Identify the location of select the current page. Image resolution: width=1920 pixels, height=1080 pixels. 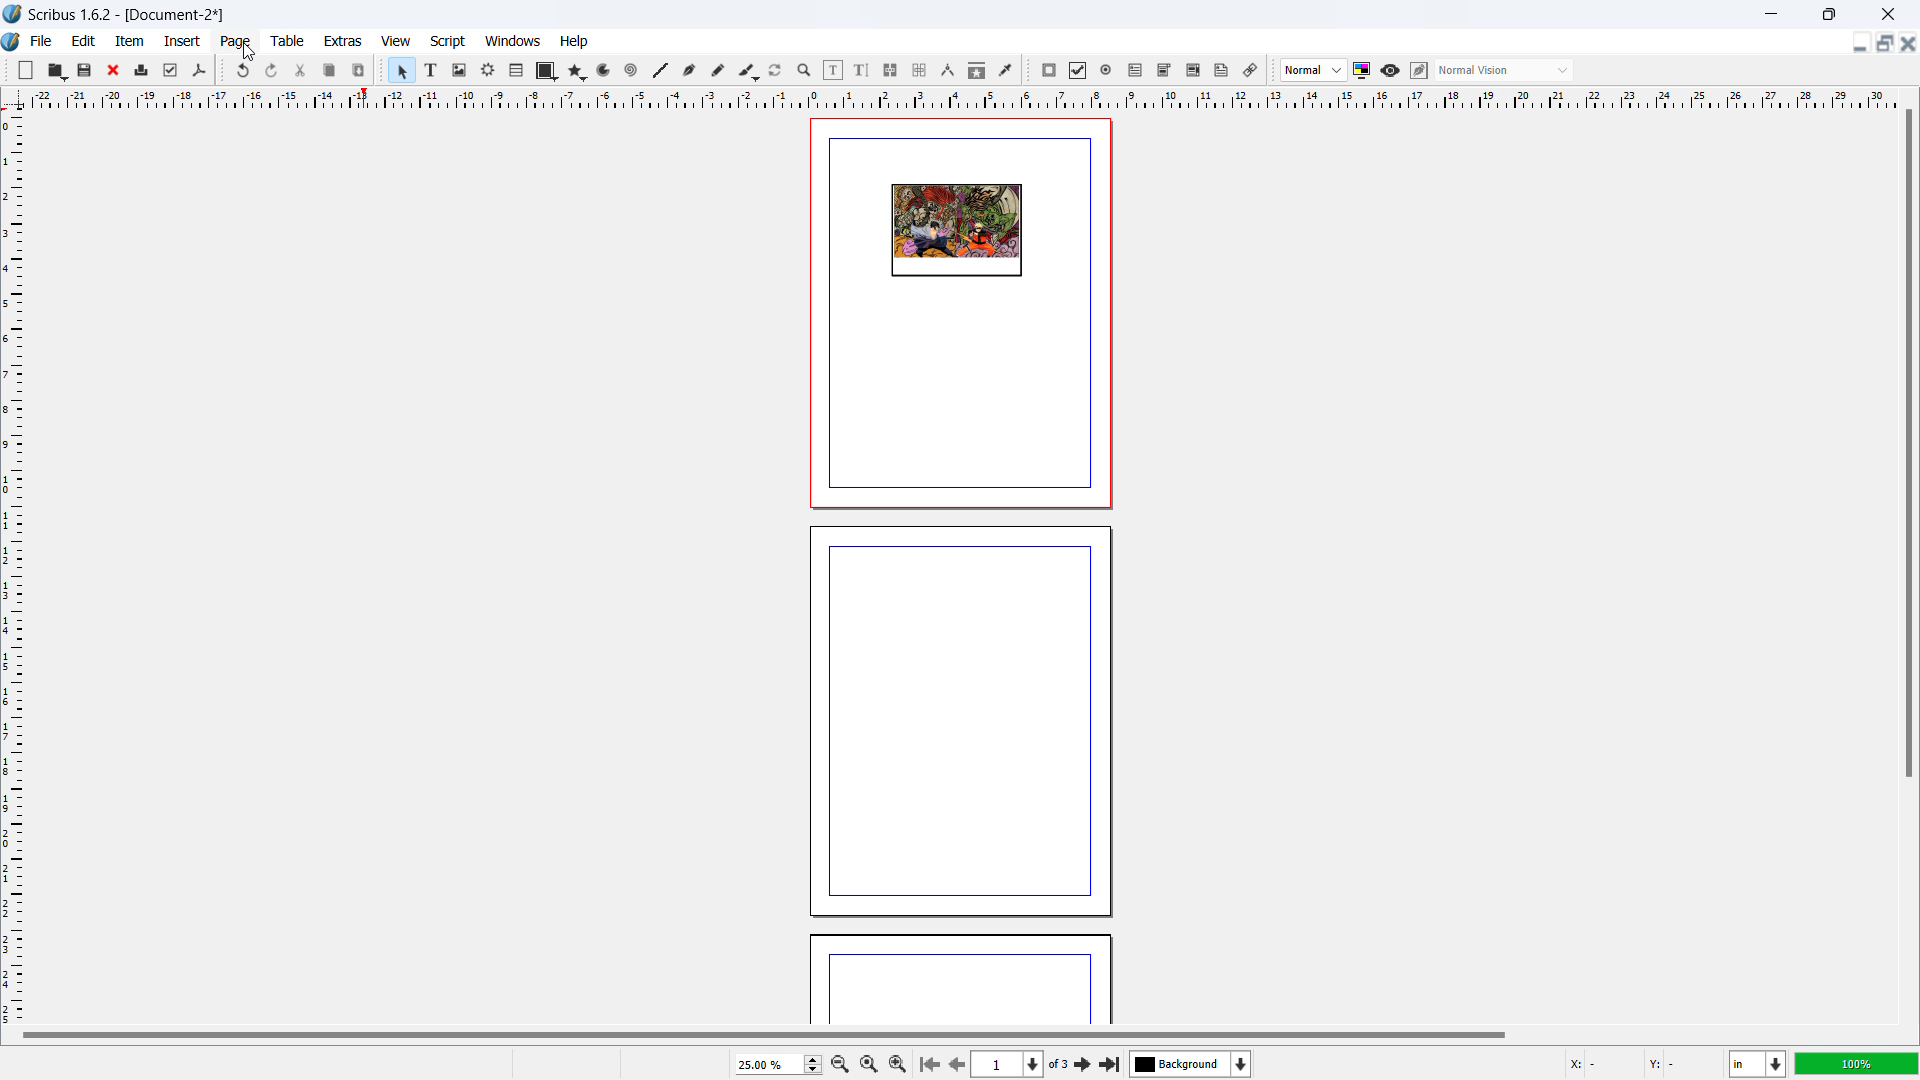
(1007, 1065).